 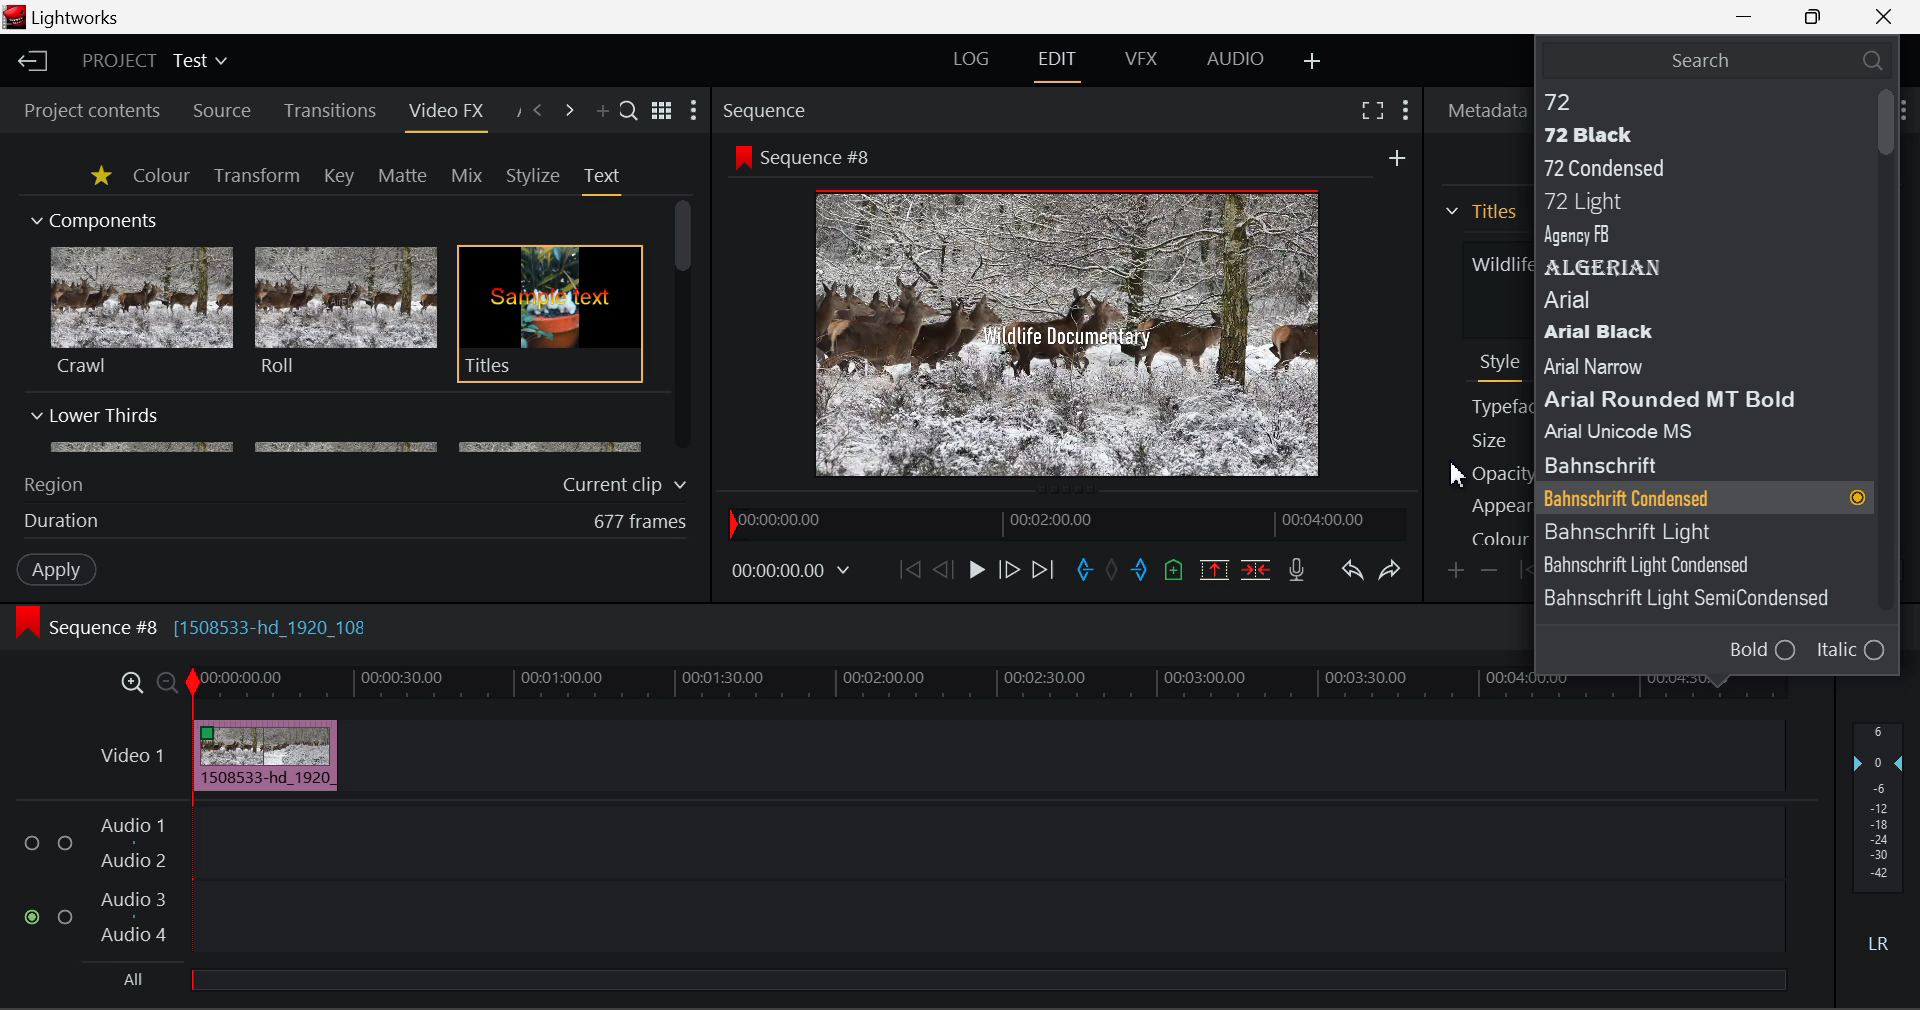 I want to click on Restore Down, so click(x=1746, y=14).